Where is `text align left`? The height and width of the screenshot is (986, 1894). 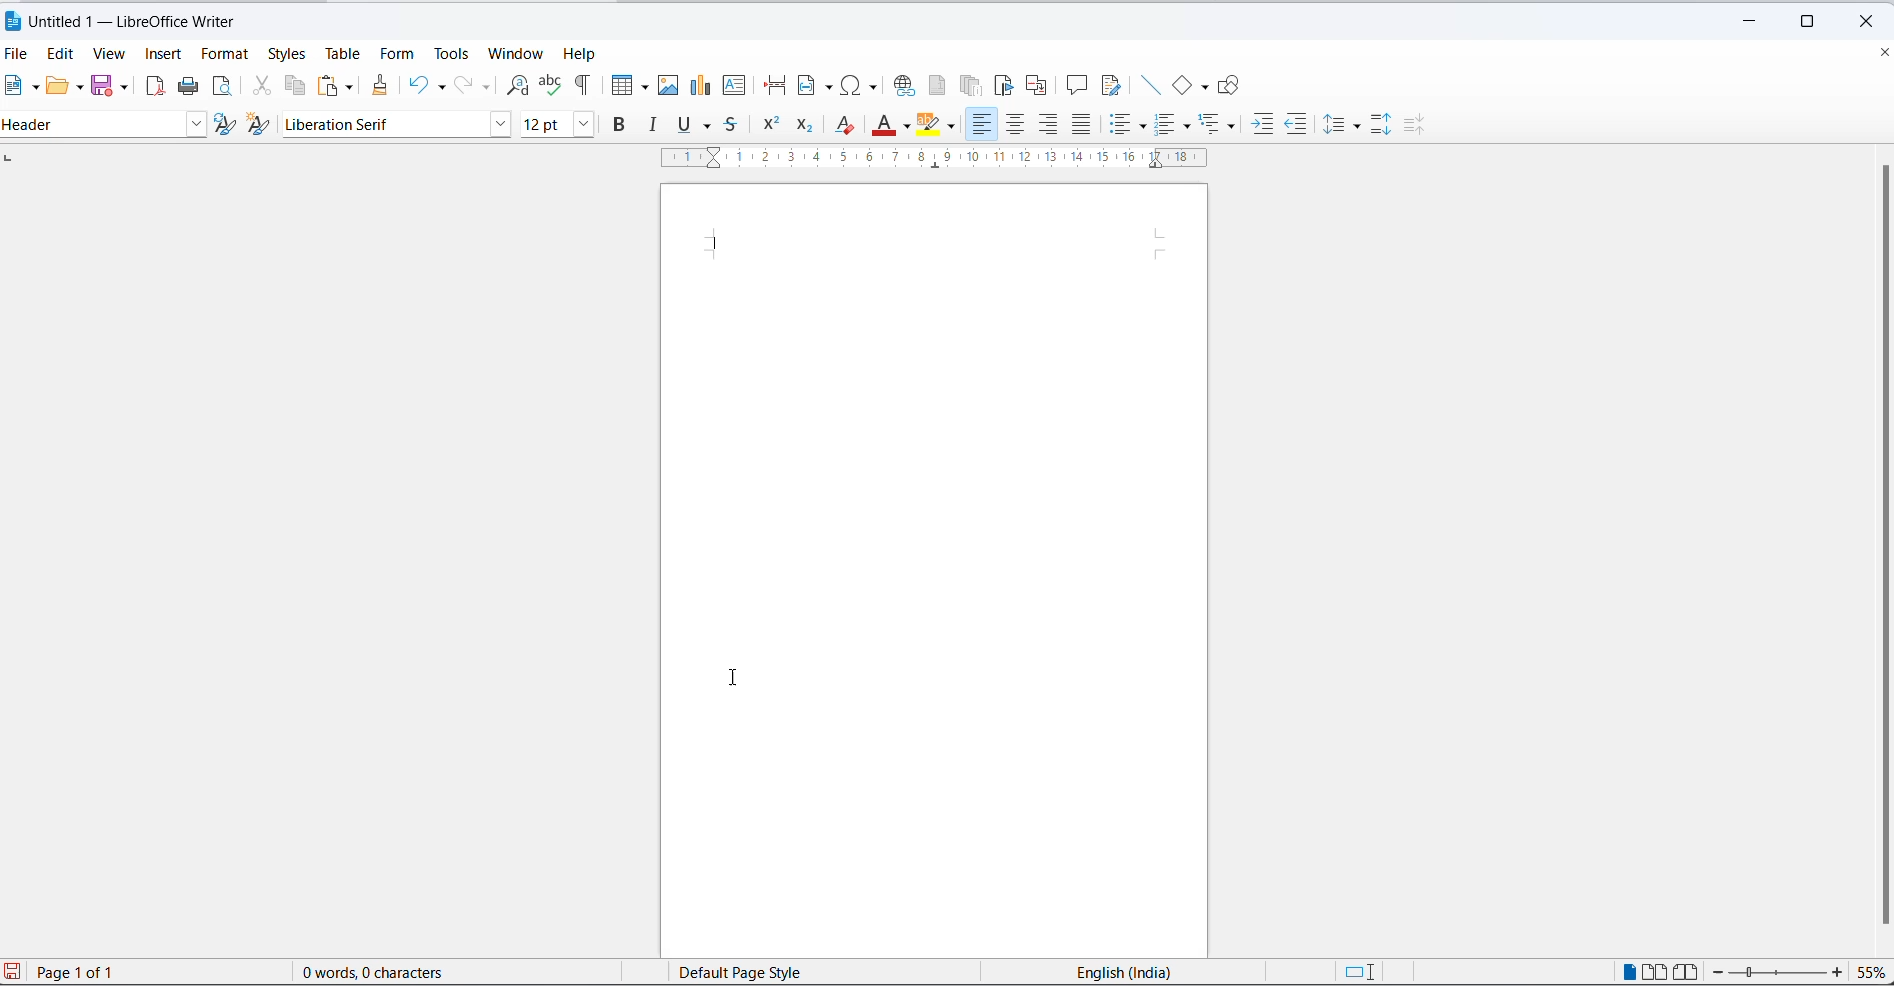
text align left is located at coordinates (1047, 124).